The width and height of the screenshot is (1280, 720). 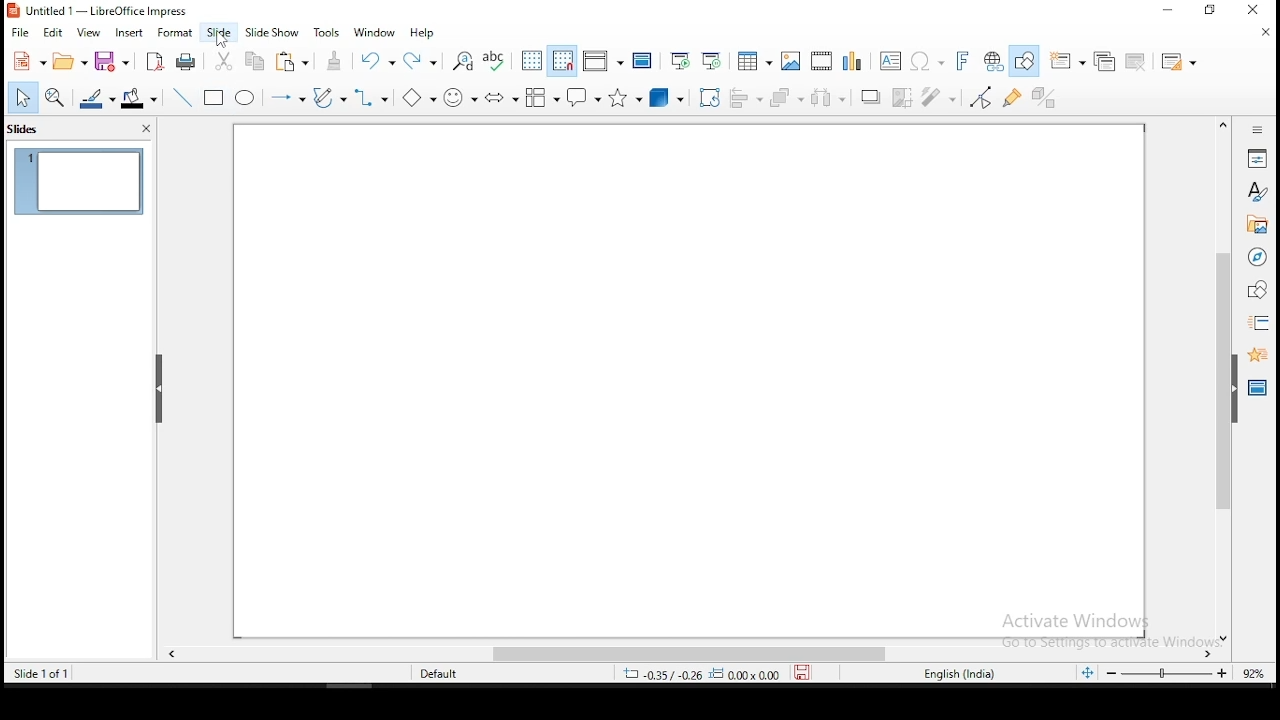 What do you see at coordinates (220, 34) in the screenshot?
I see `slide` at bounding box center [220, 34].